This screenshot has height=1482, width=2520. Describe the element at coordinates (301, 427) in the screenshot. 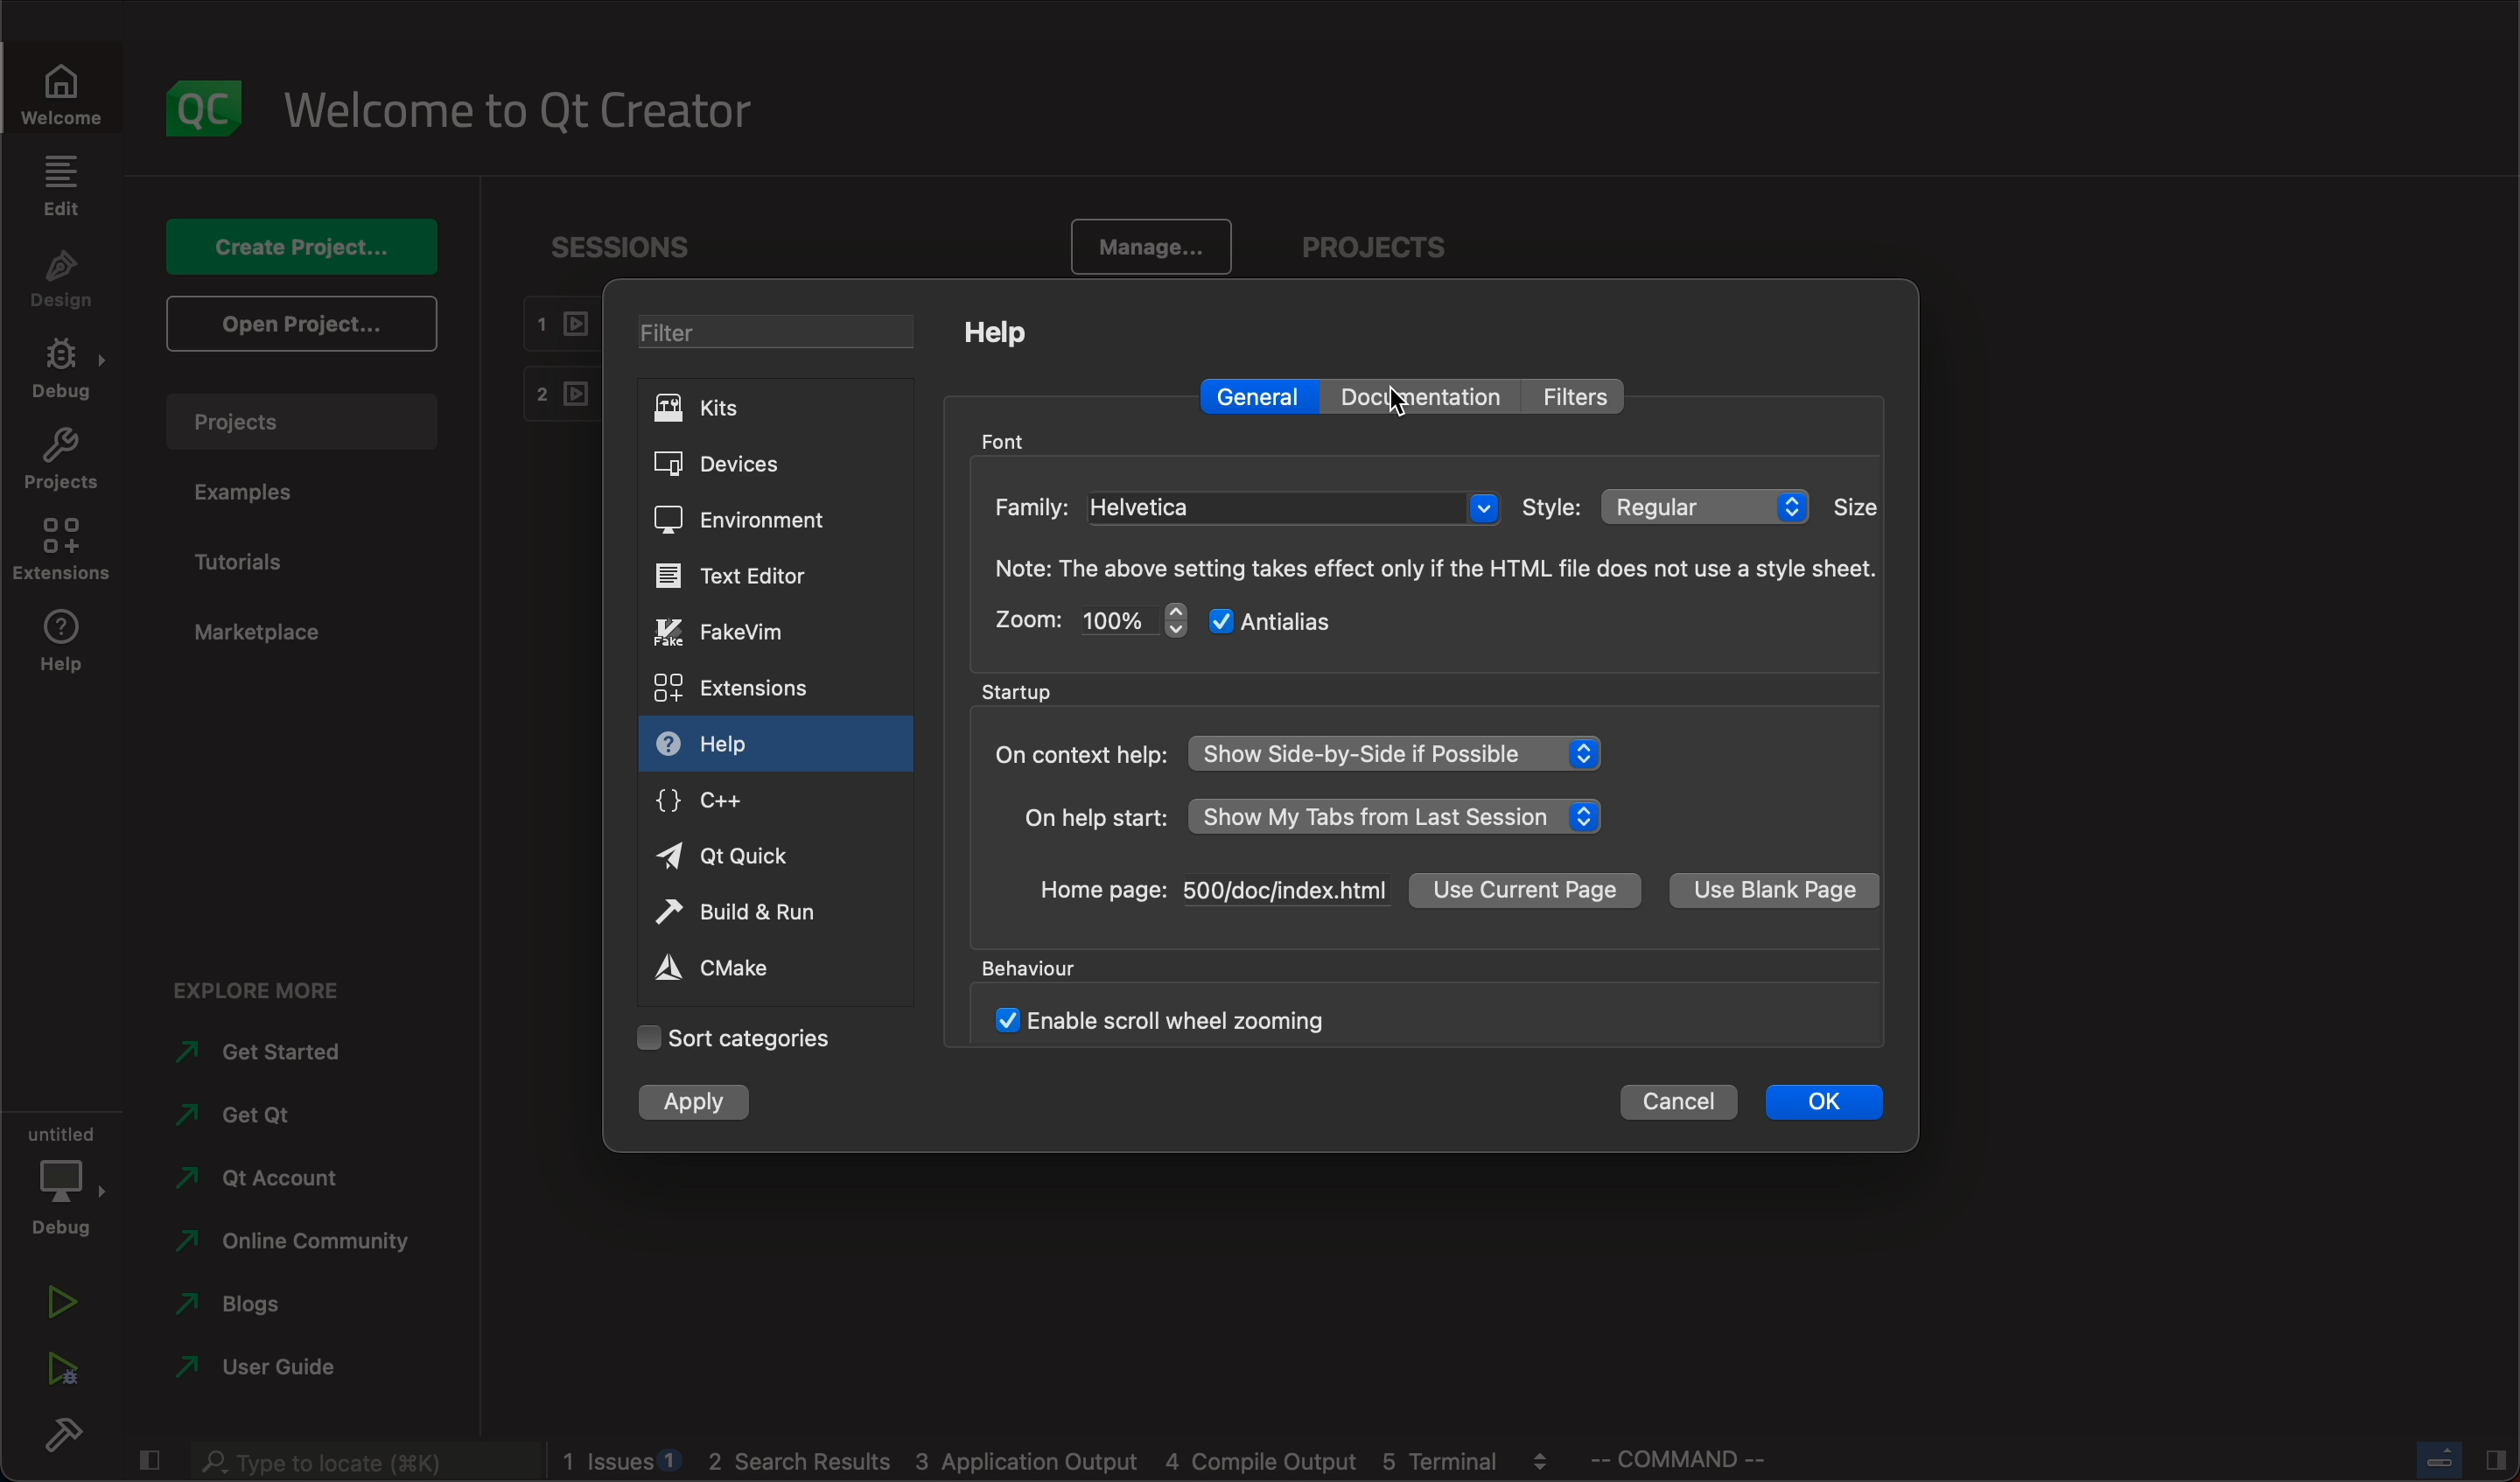

I see `projects` at that location.